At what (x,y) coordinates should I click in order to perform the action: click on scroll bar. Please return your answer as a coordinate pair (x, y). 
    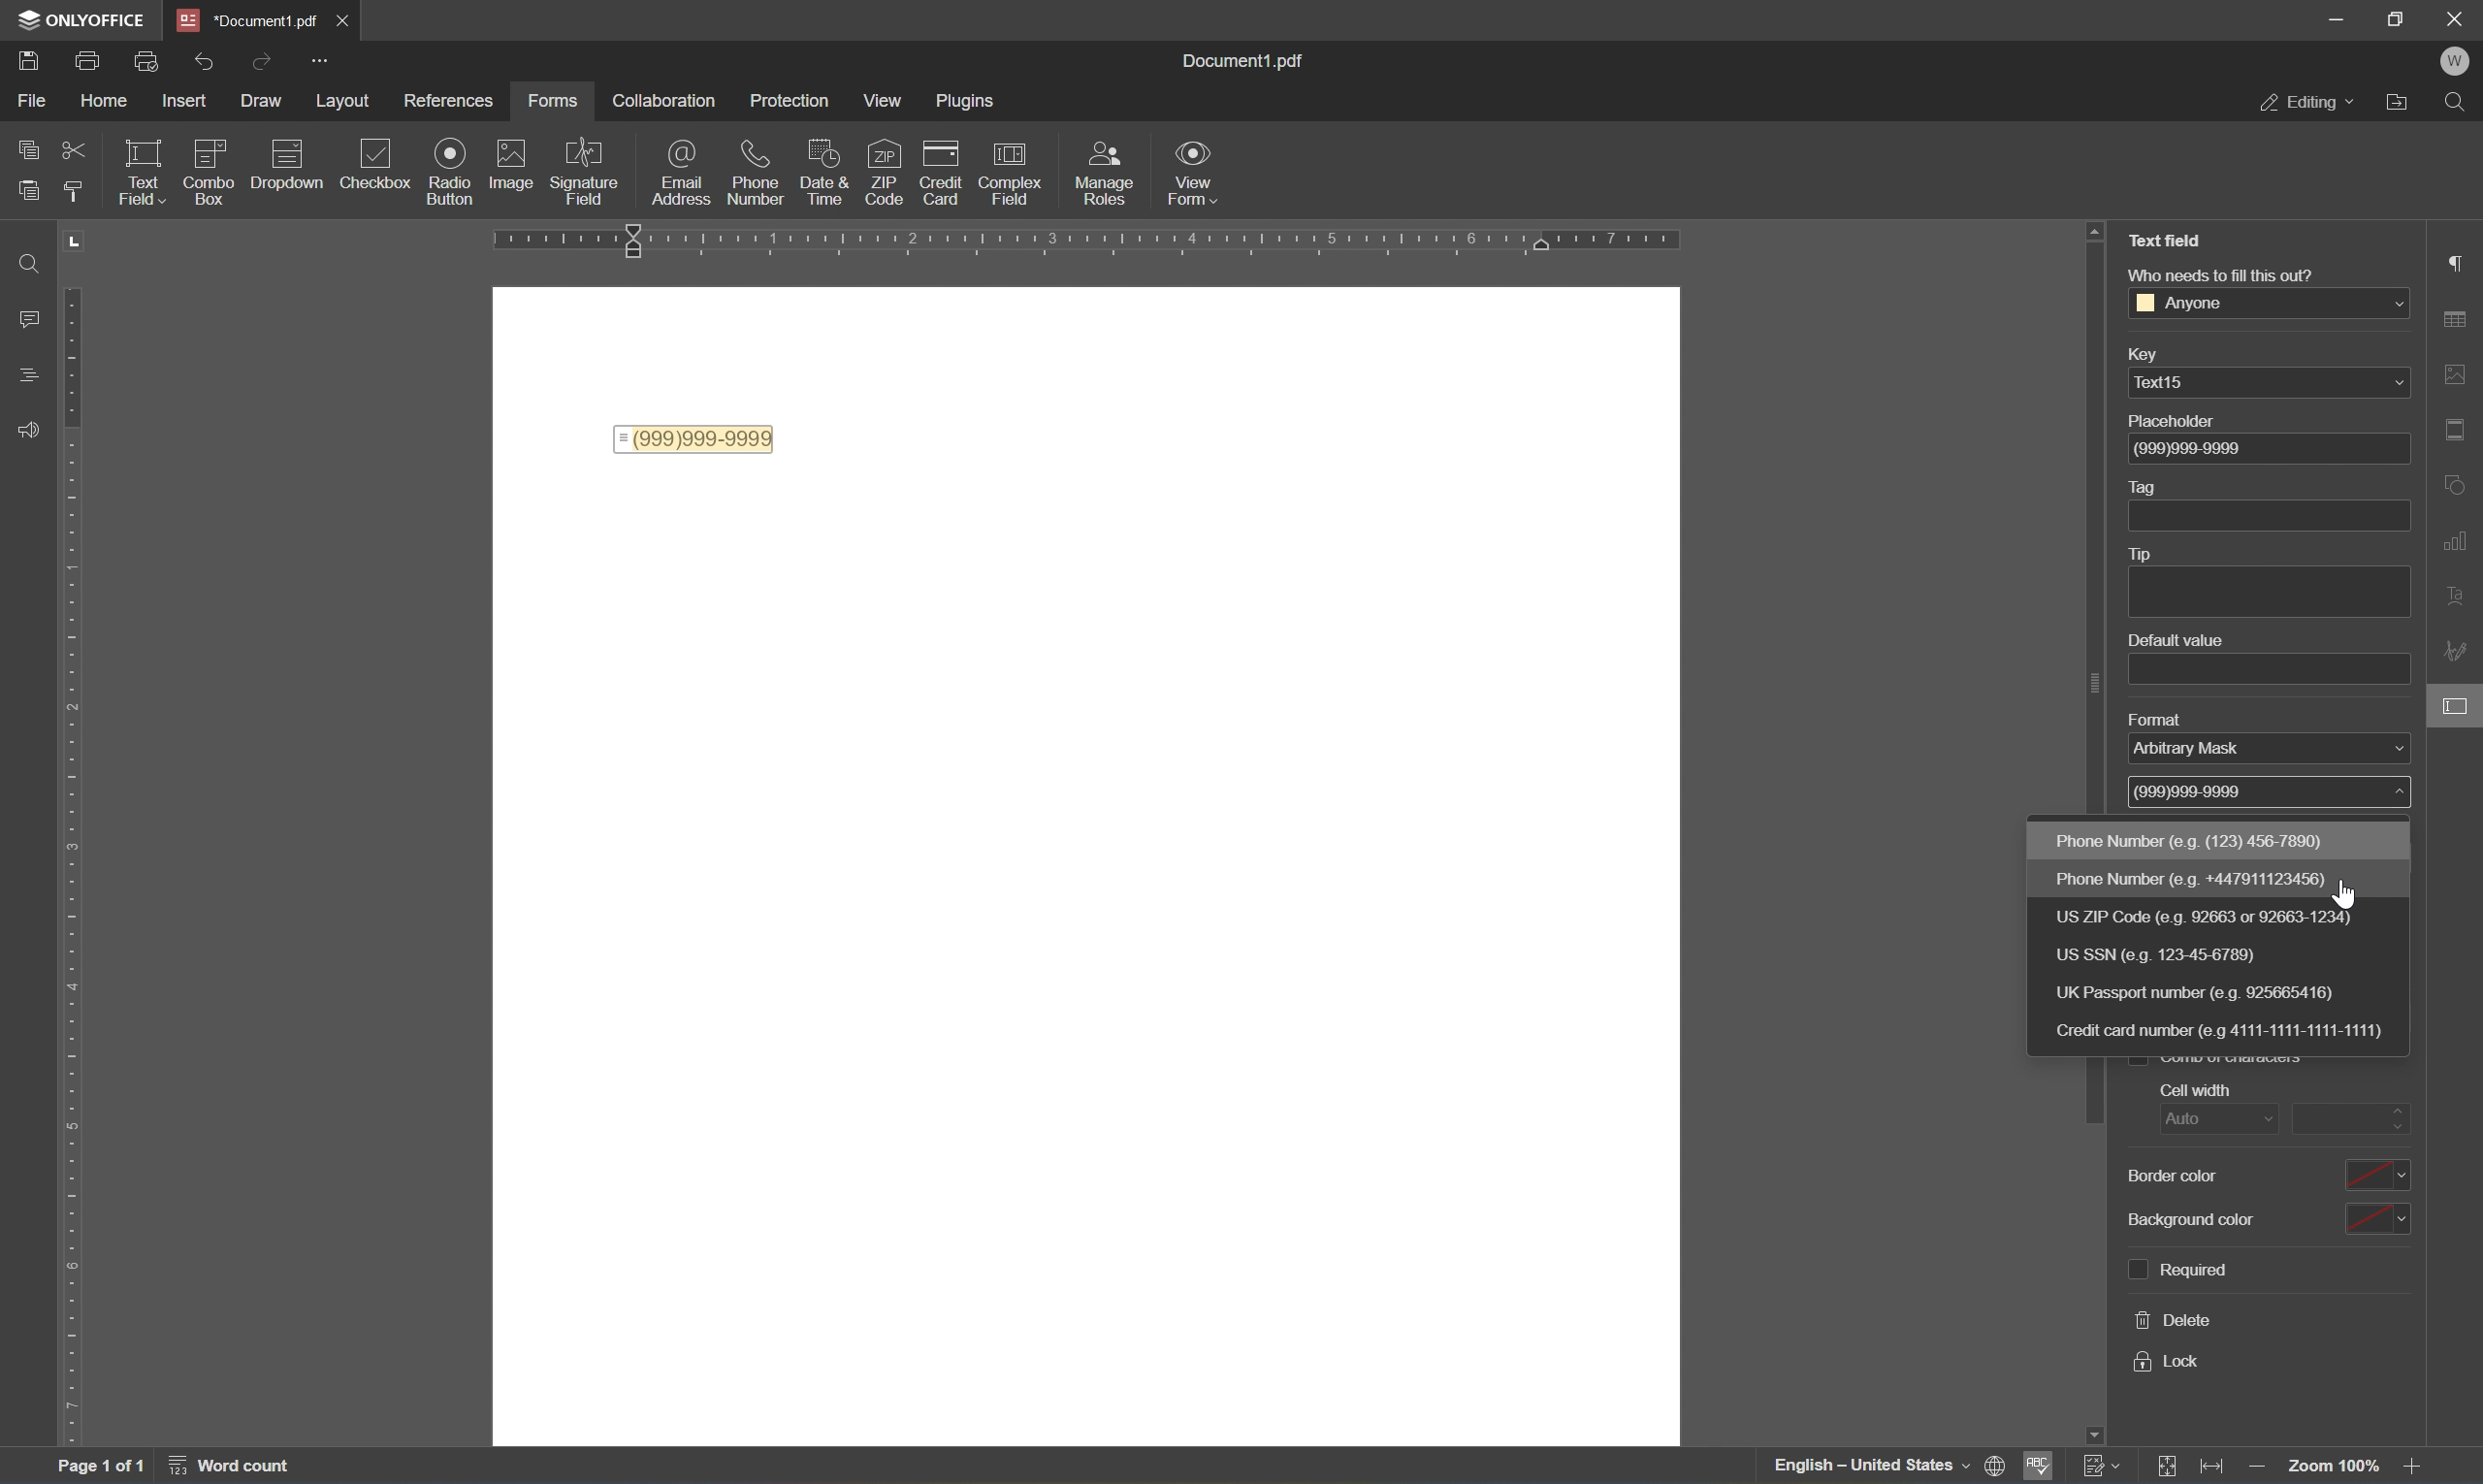
    Looking at the image, I should click on (2095, 518).